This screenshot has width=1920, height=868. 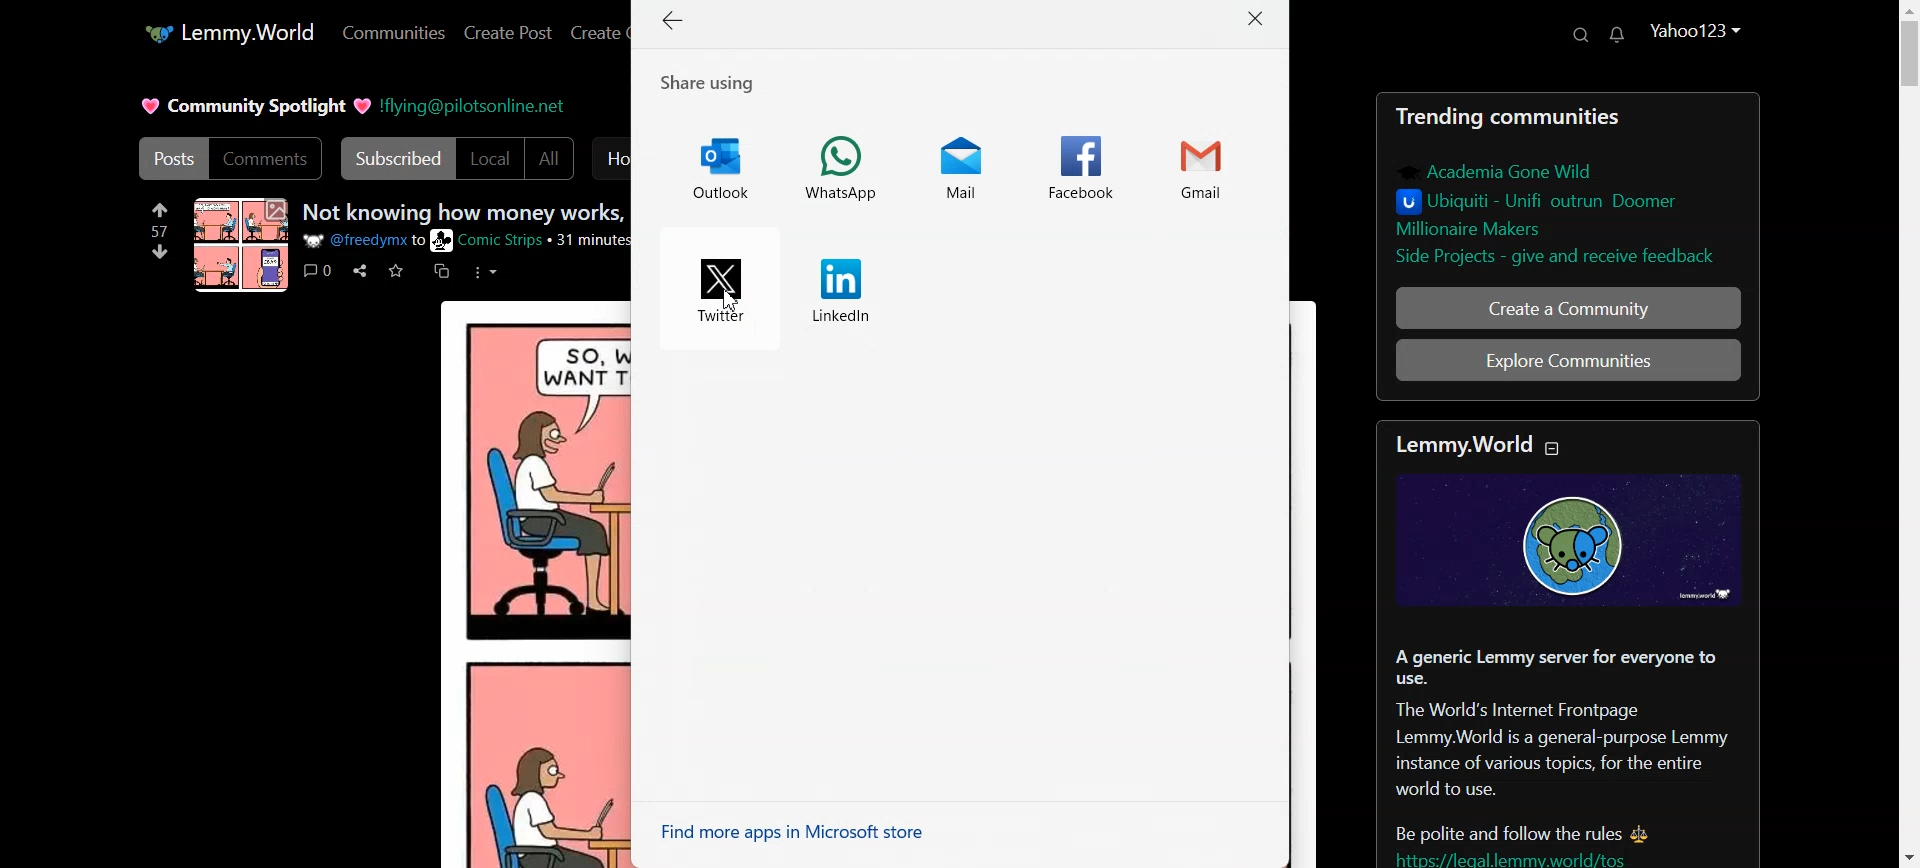 I want to click on Subscribed, so click(x=394, y=158).